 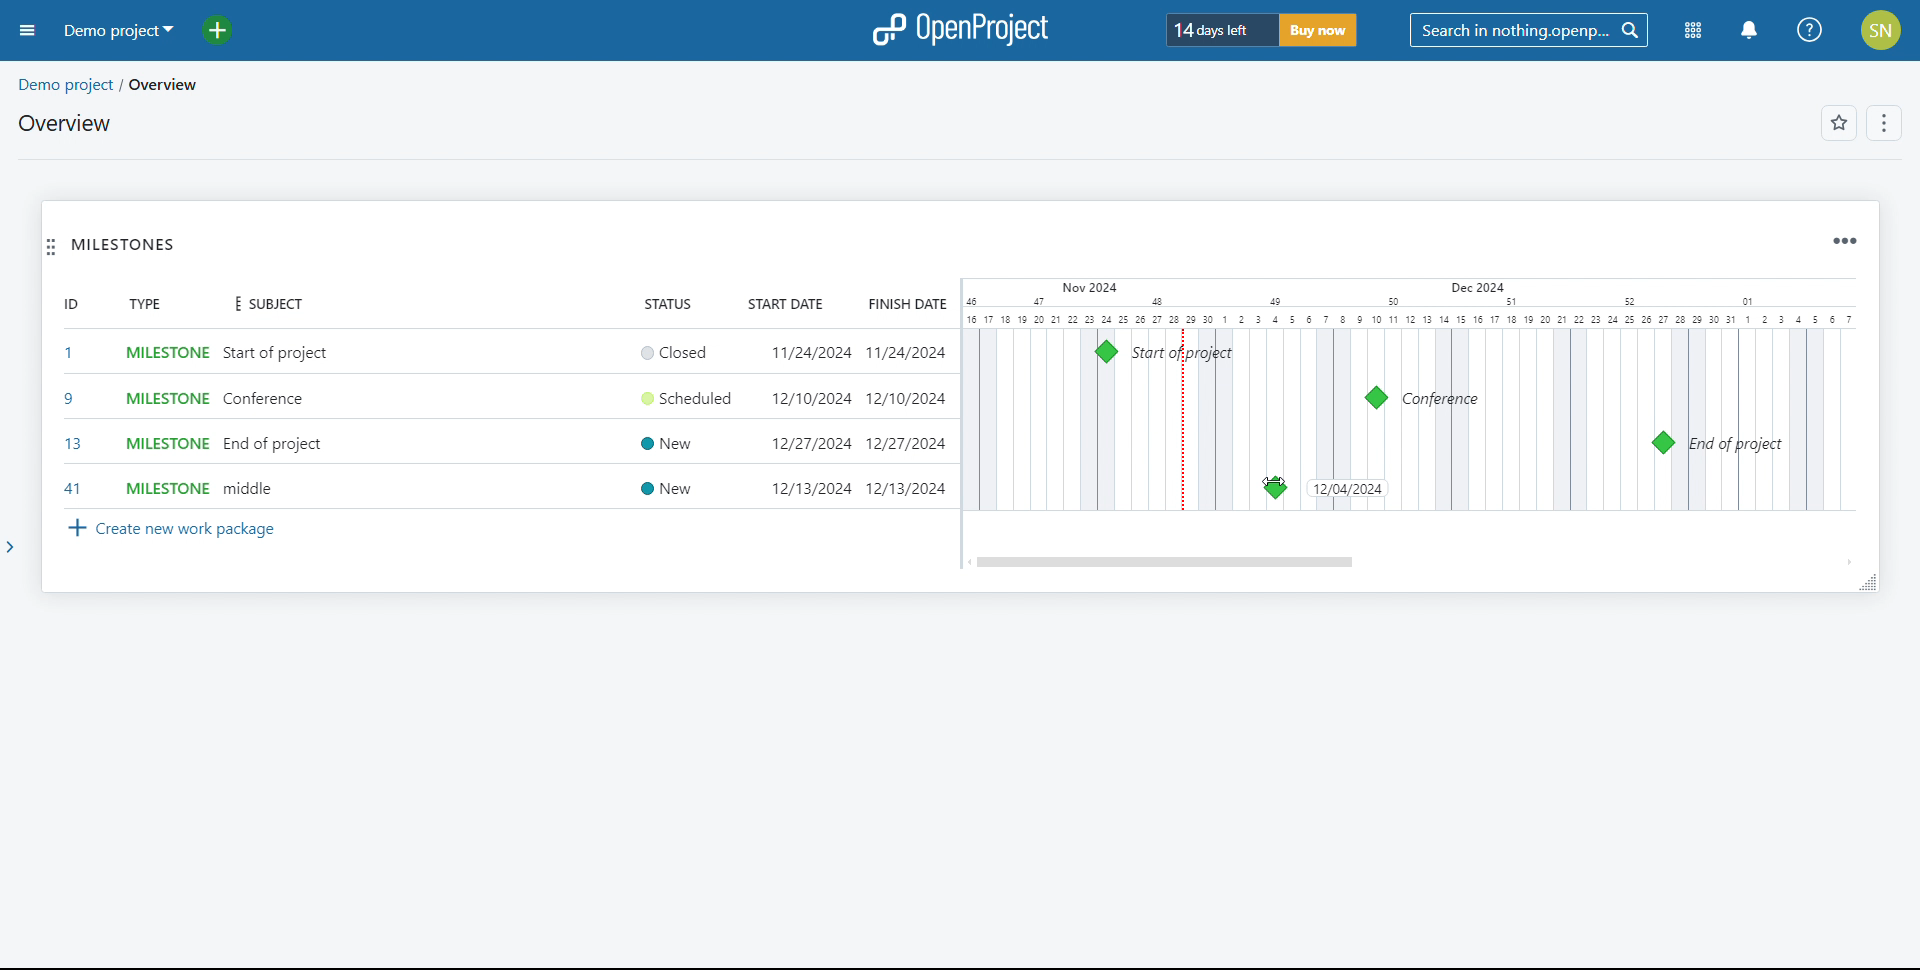 I want to click on subject, so click(x=264, y=305).